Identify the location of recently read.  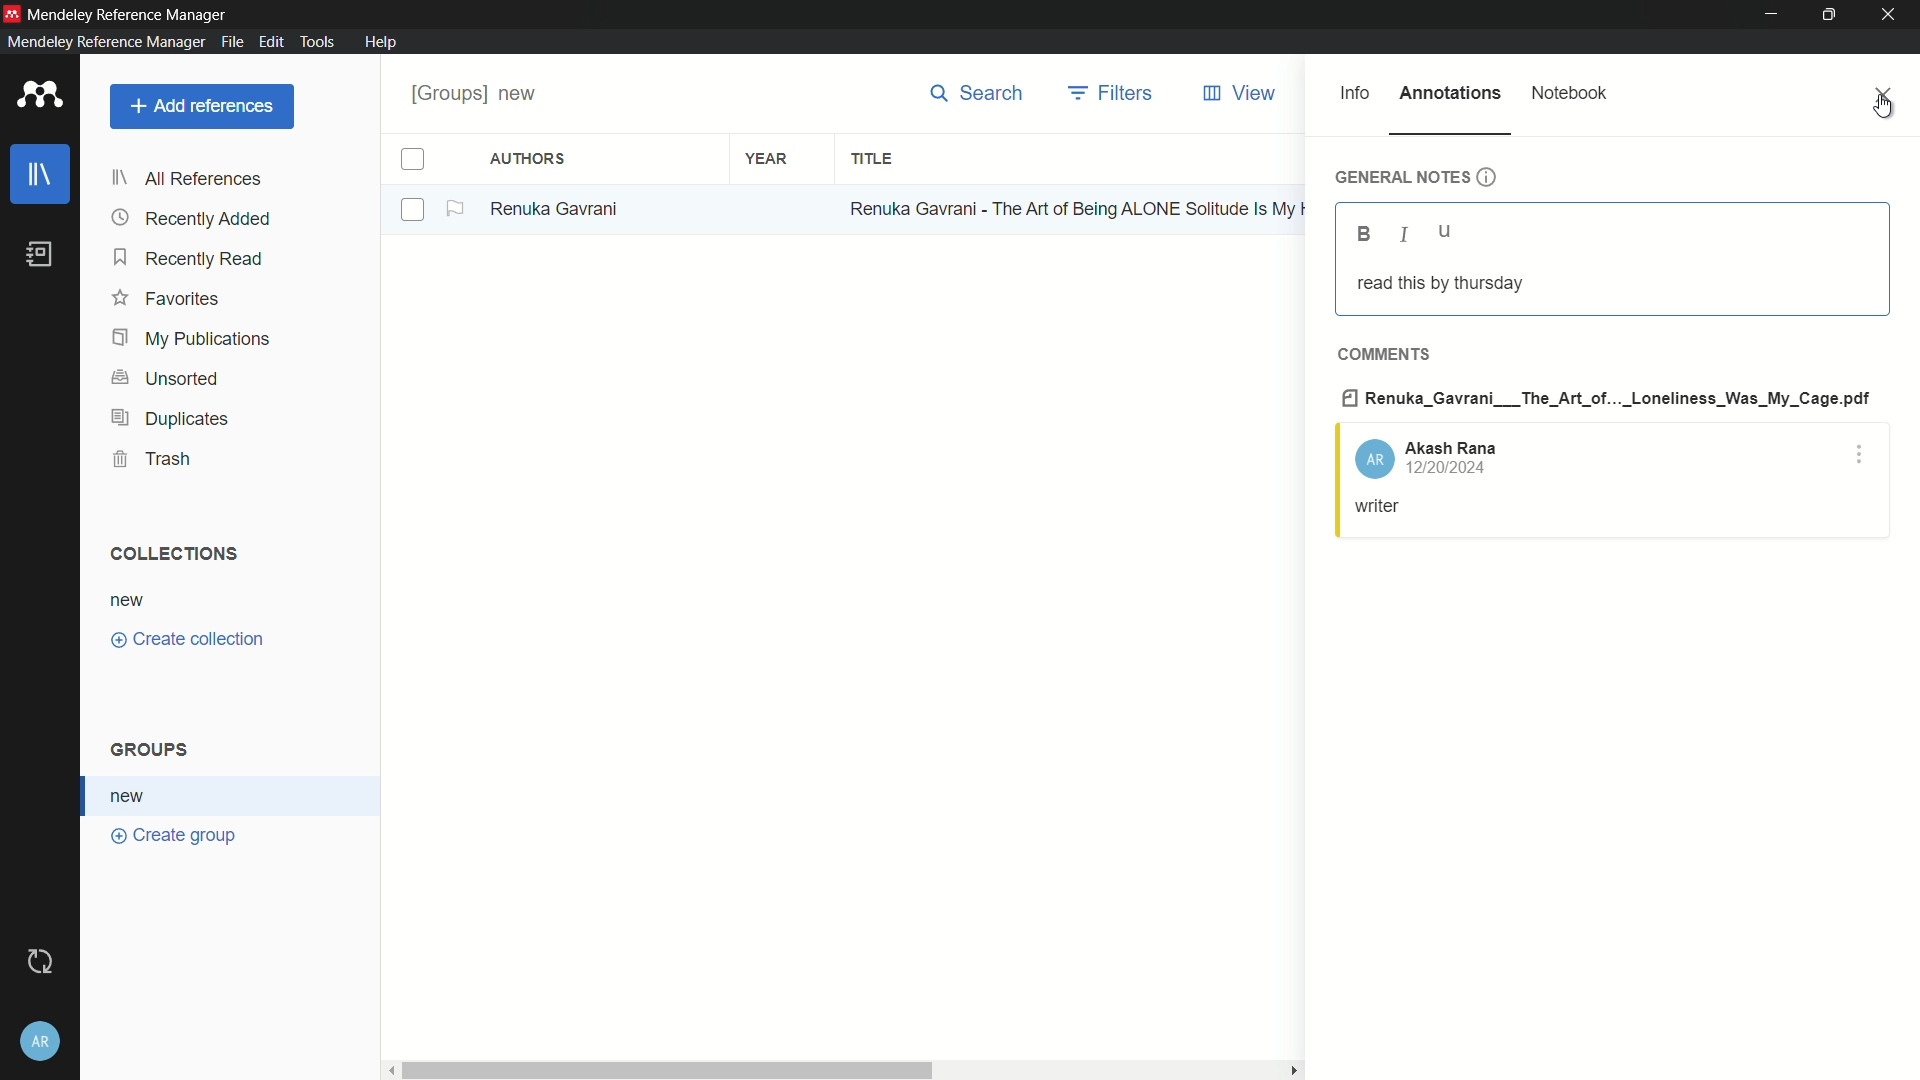
(191, 259).